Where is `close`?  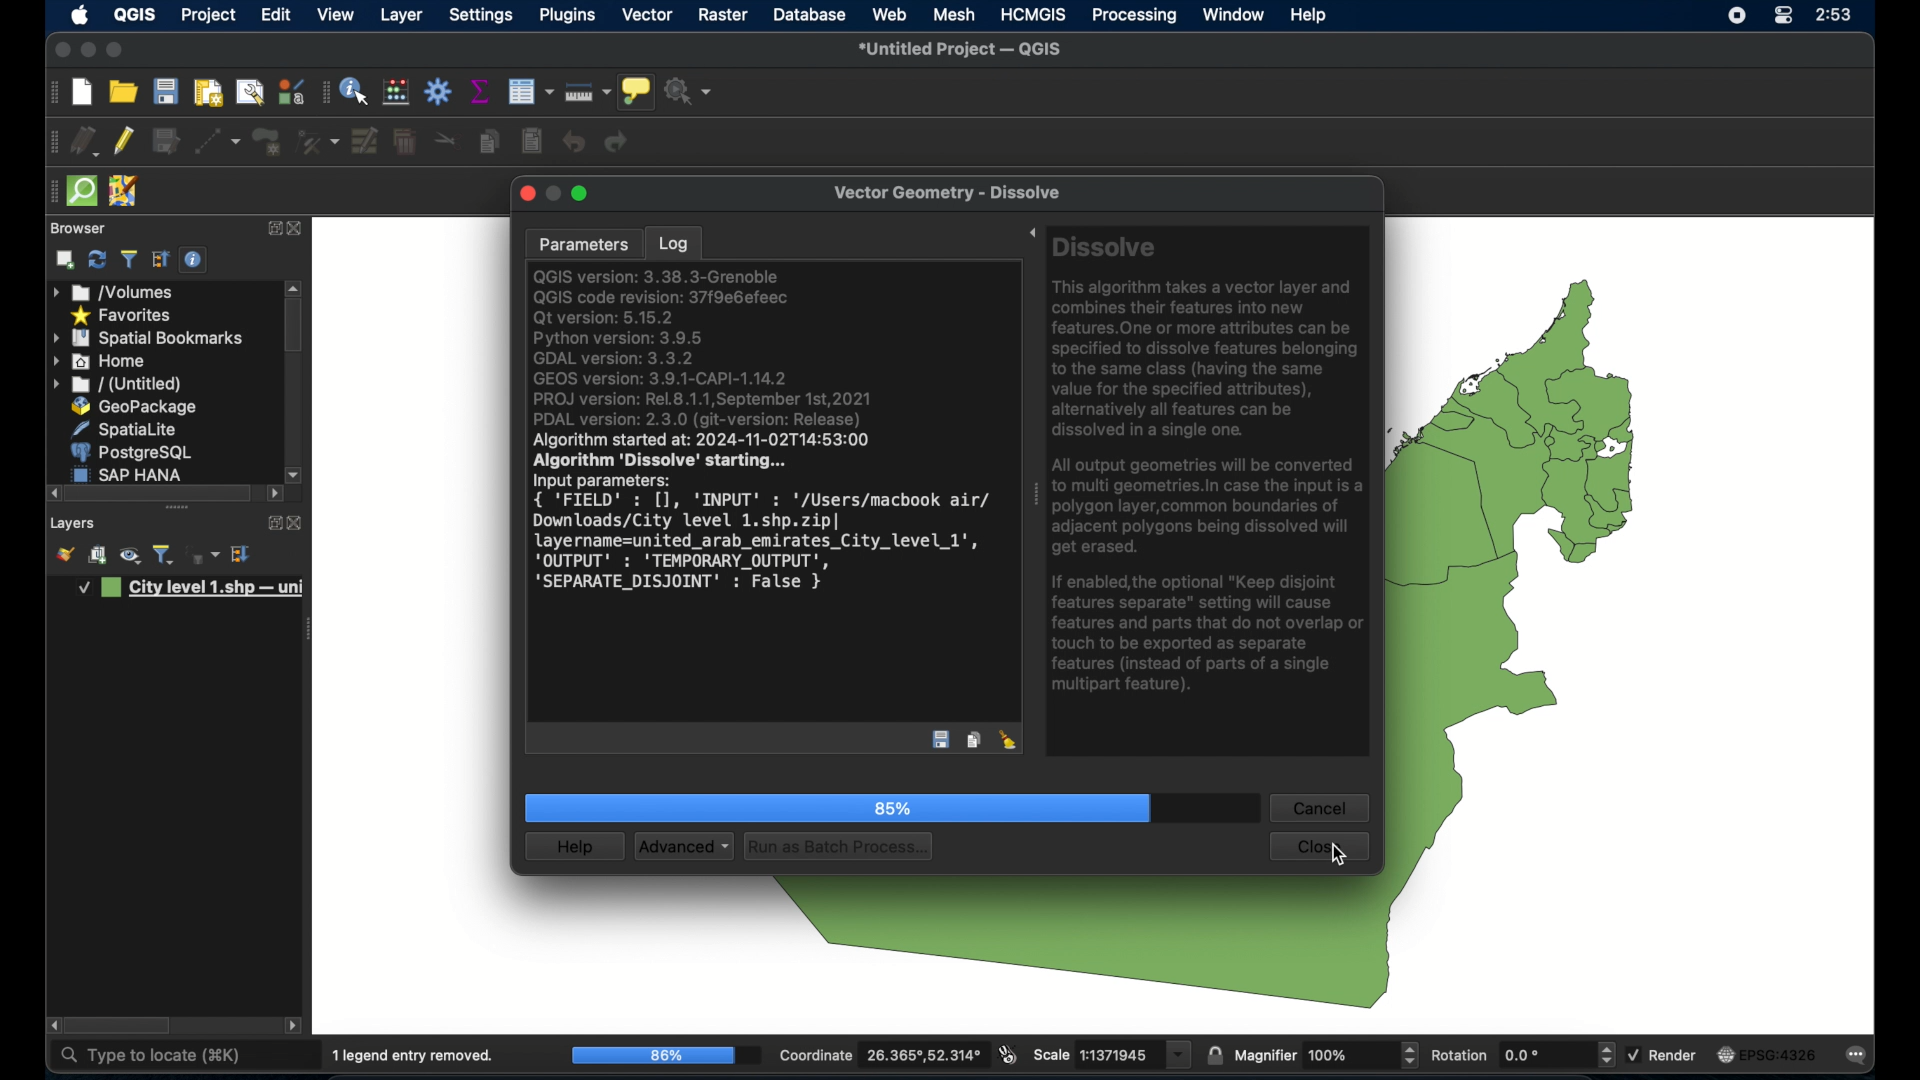 close is located at coordinates (525, 195).